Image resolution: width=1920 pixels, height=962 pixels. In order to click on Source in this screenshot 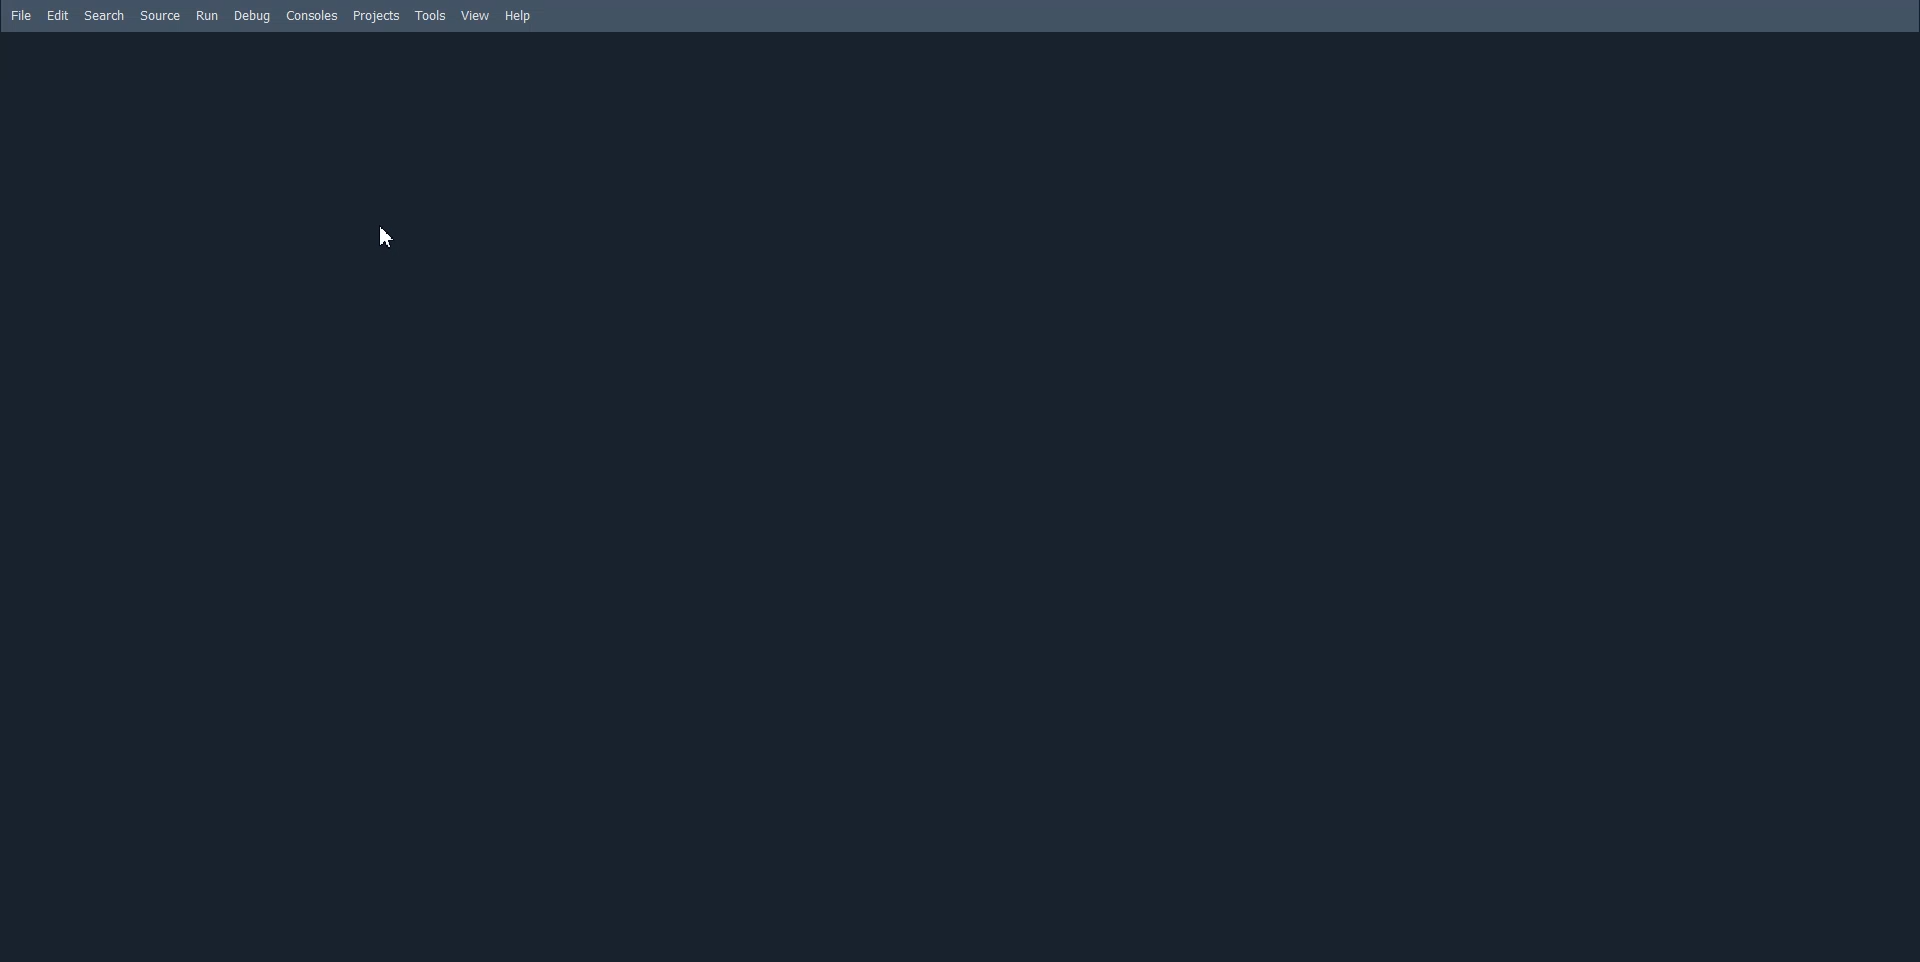, I will do `click(161, 16)`.